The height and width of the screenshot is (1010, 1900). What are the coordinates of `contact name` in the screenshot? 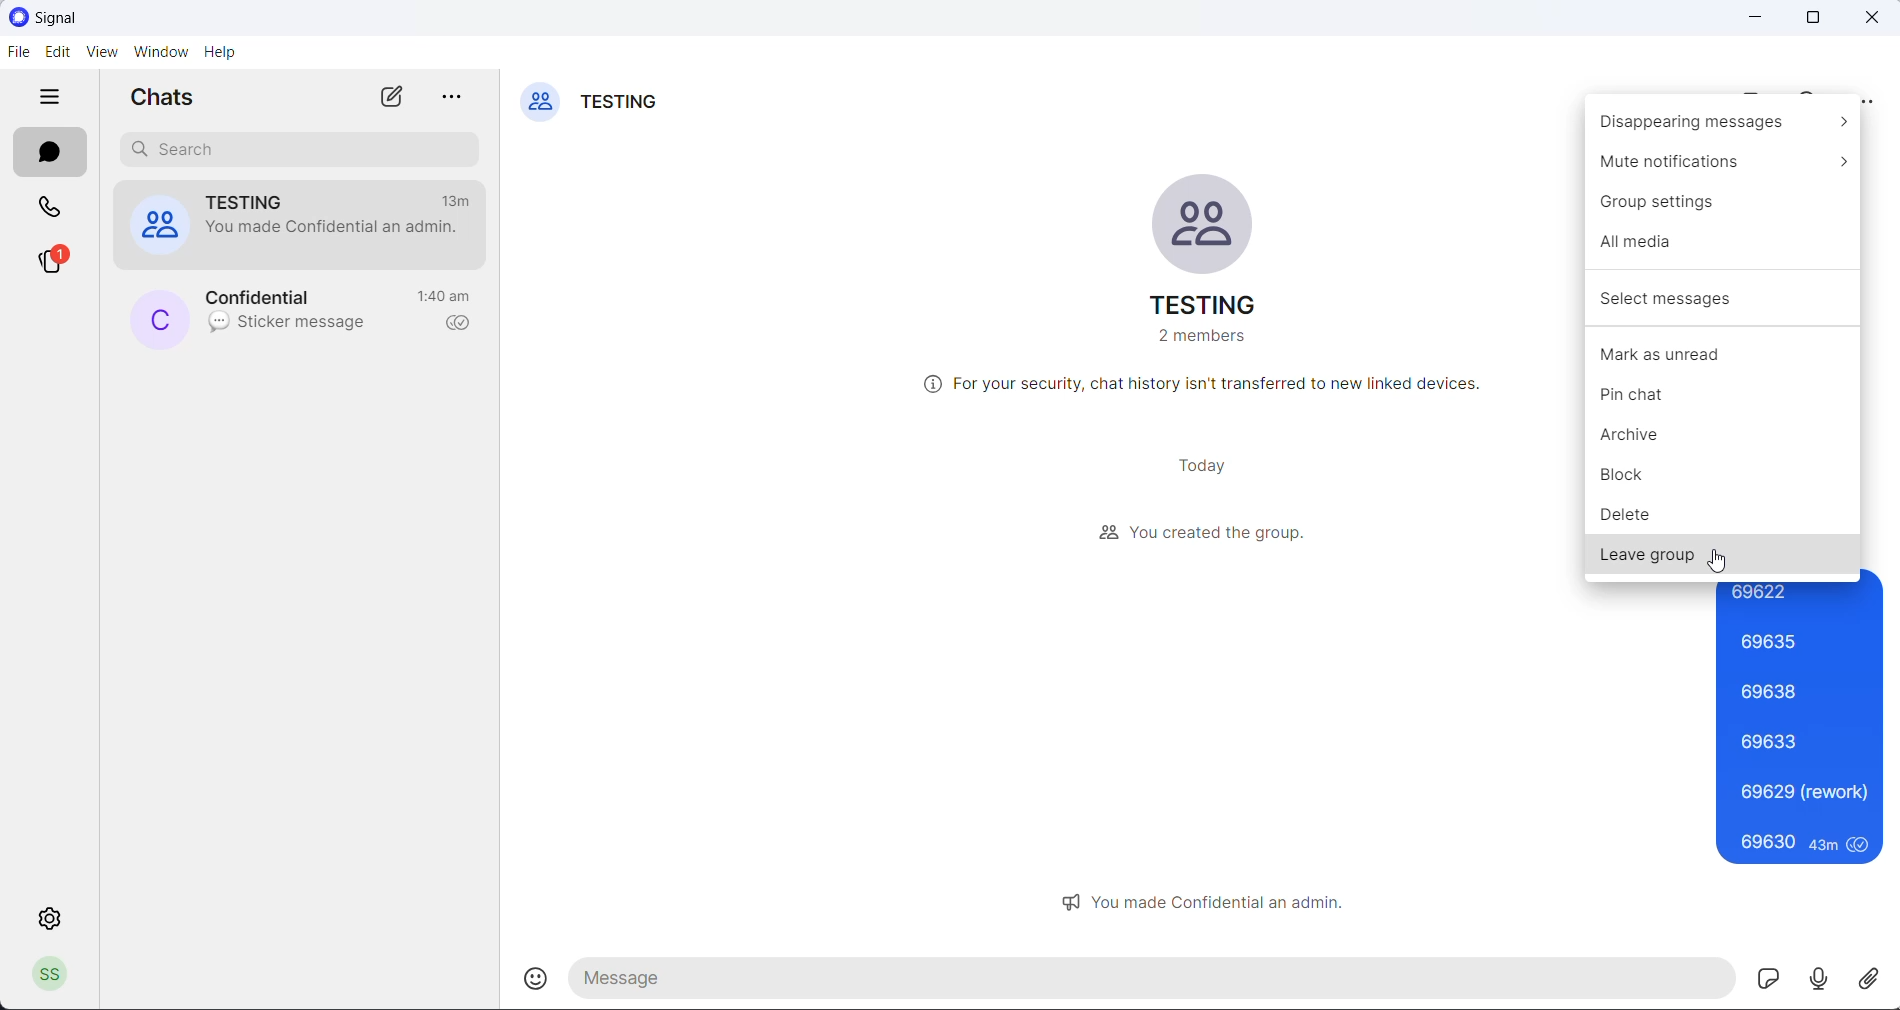 It's located at (273, 297).